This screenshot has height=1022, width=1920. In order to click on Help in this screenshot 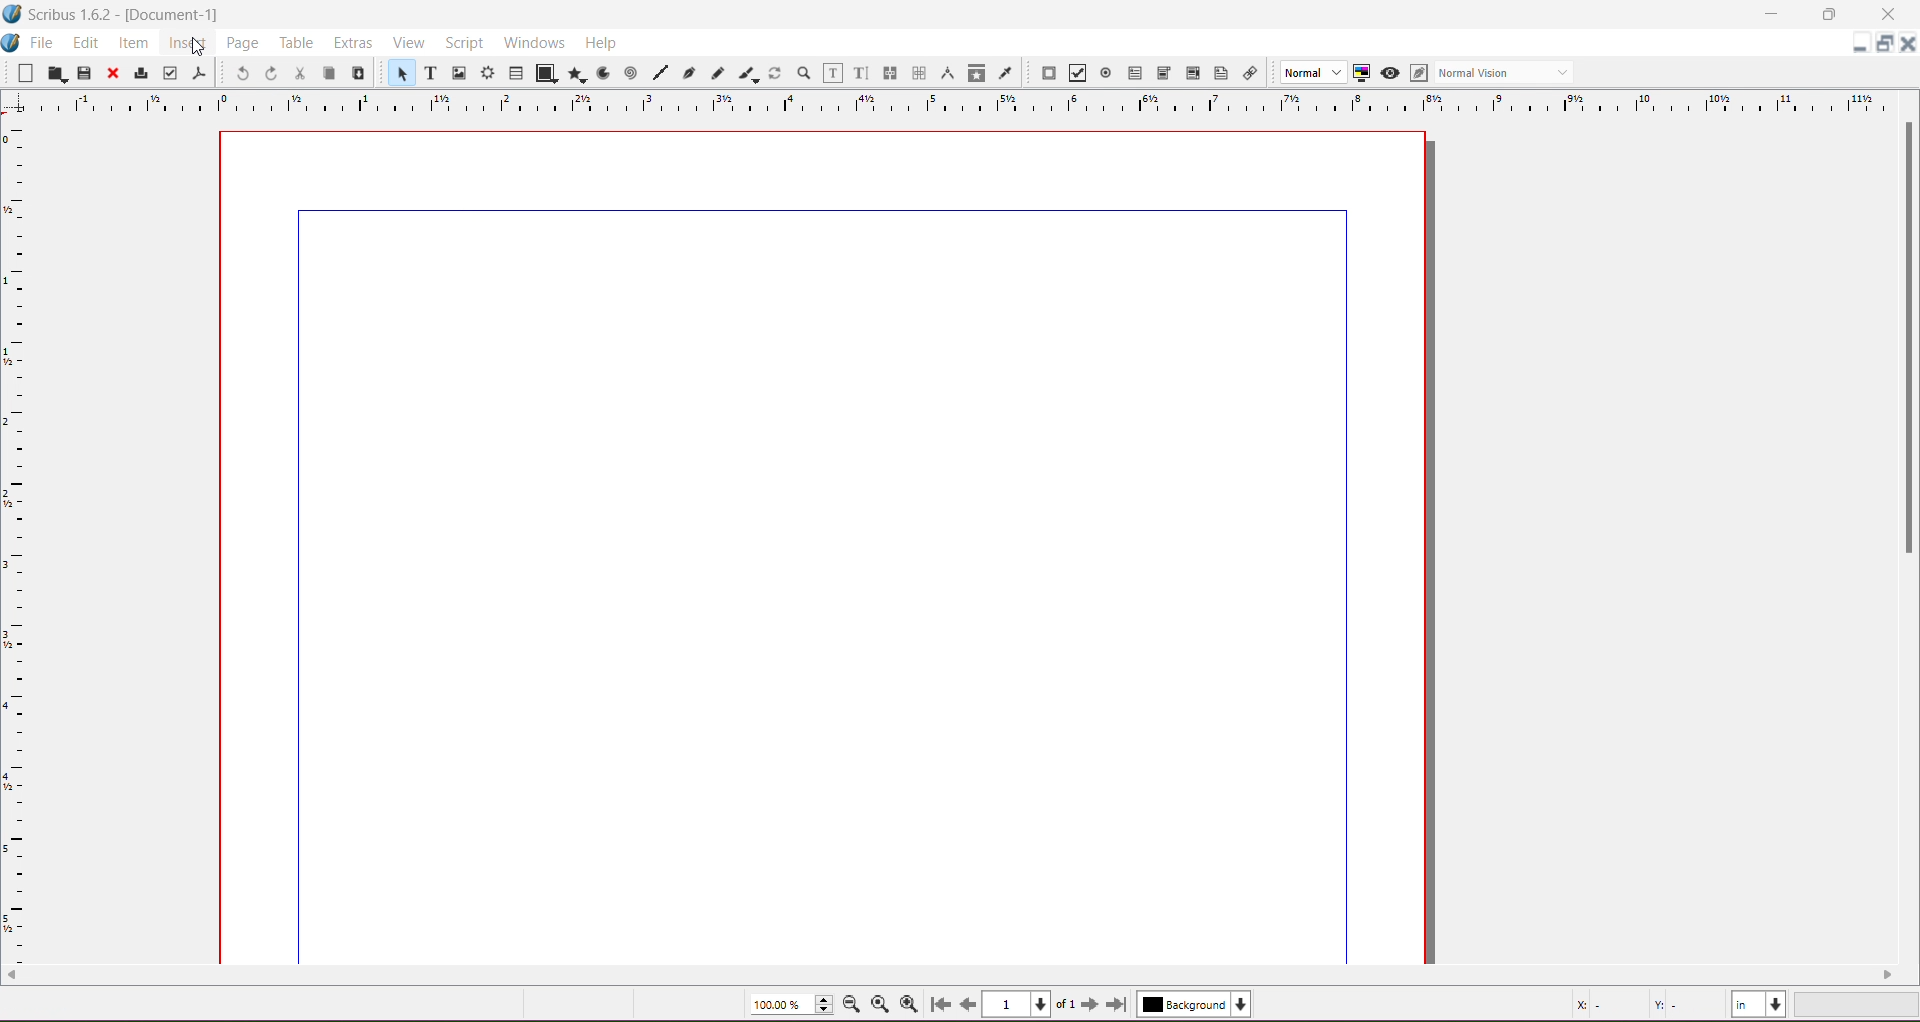, I will do `click(601, 43)`.